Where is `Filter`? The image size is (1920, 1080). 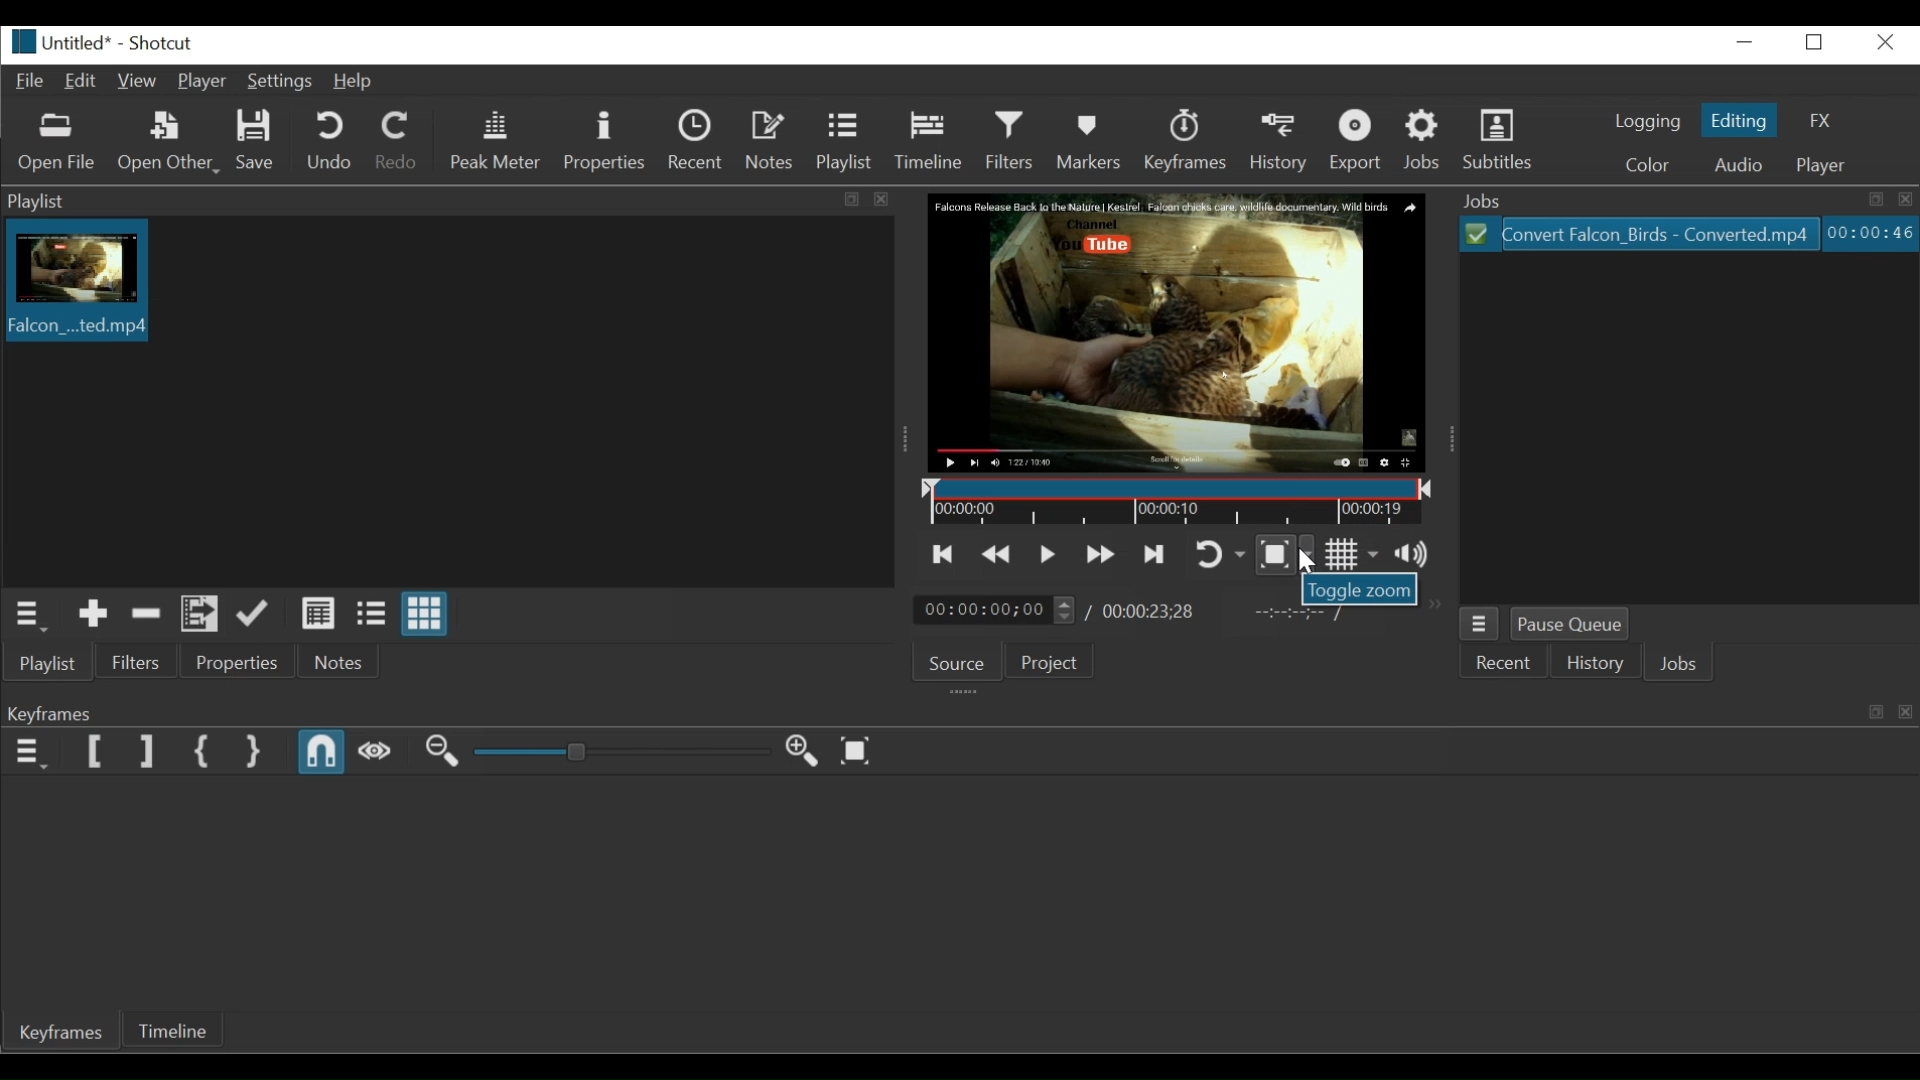
Filter is located at coordinates (136, 660).